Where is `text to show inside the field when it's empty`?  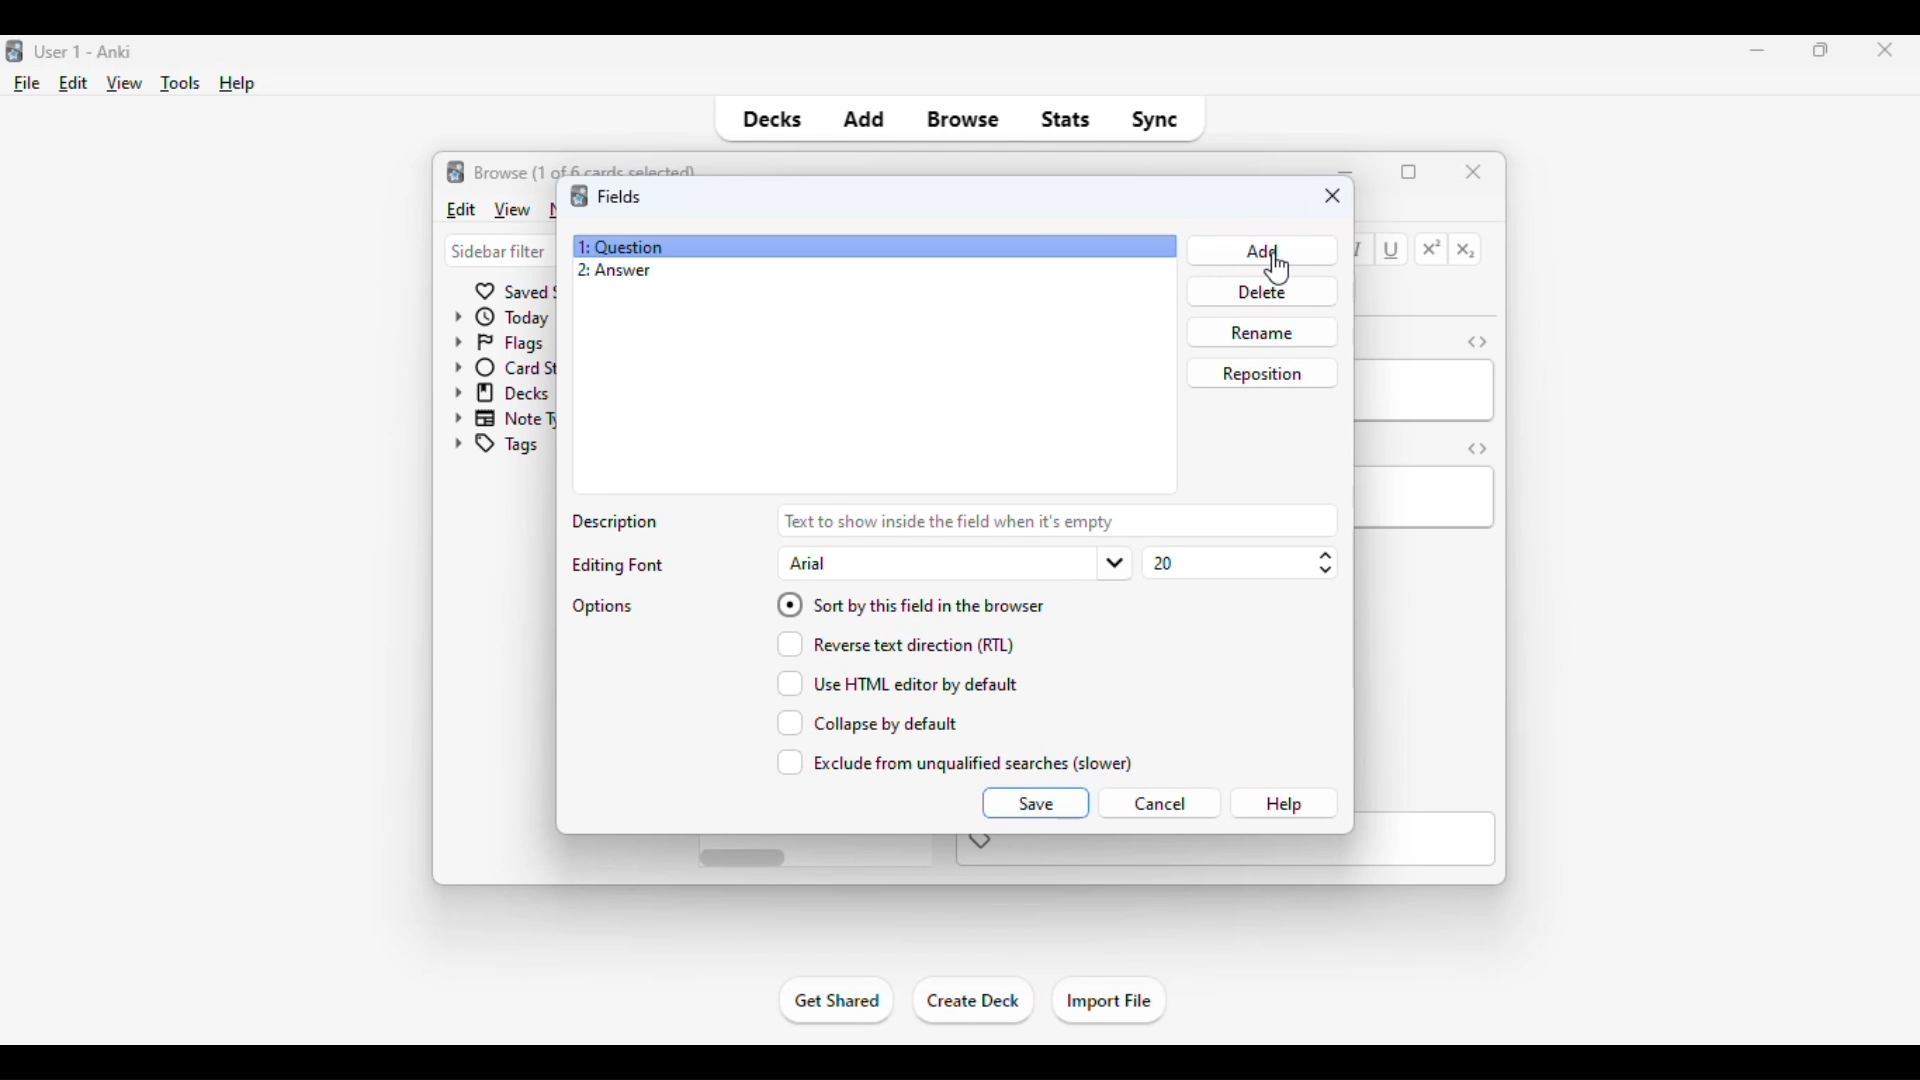 text to show inside the field when it's empty is located at coordinates (1057, 520).